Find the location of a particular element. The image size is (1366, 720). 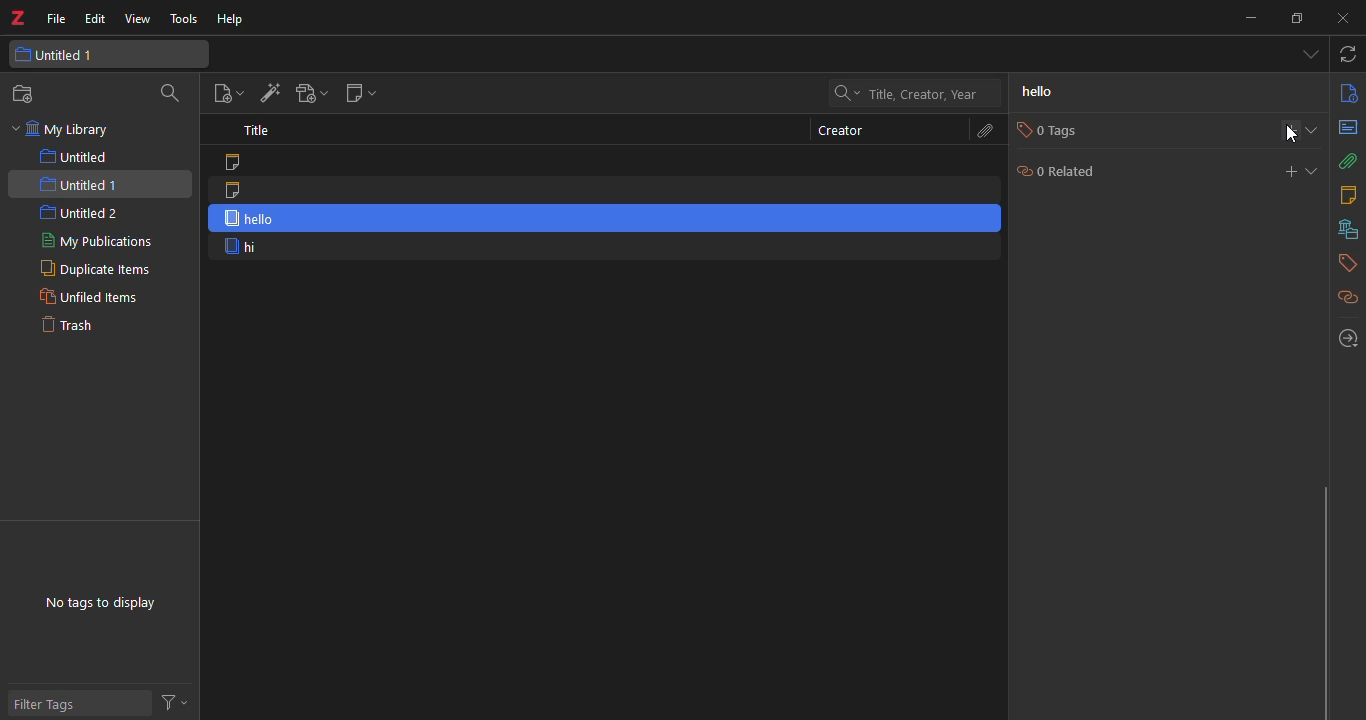

tab is located at coordinates (1306, 56).